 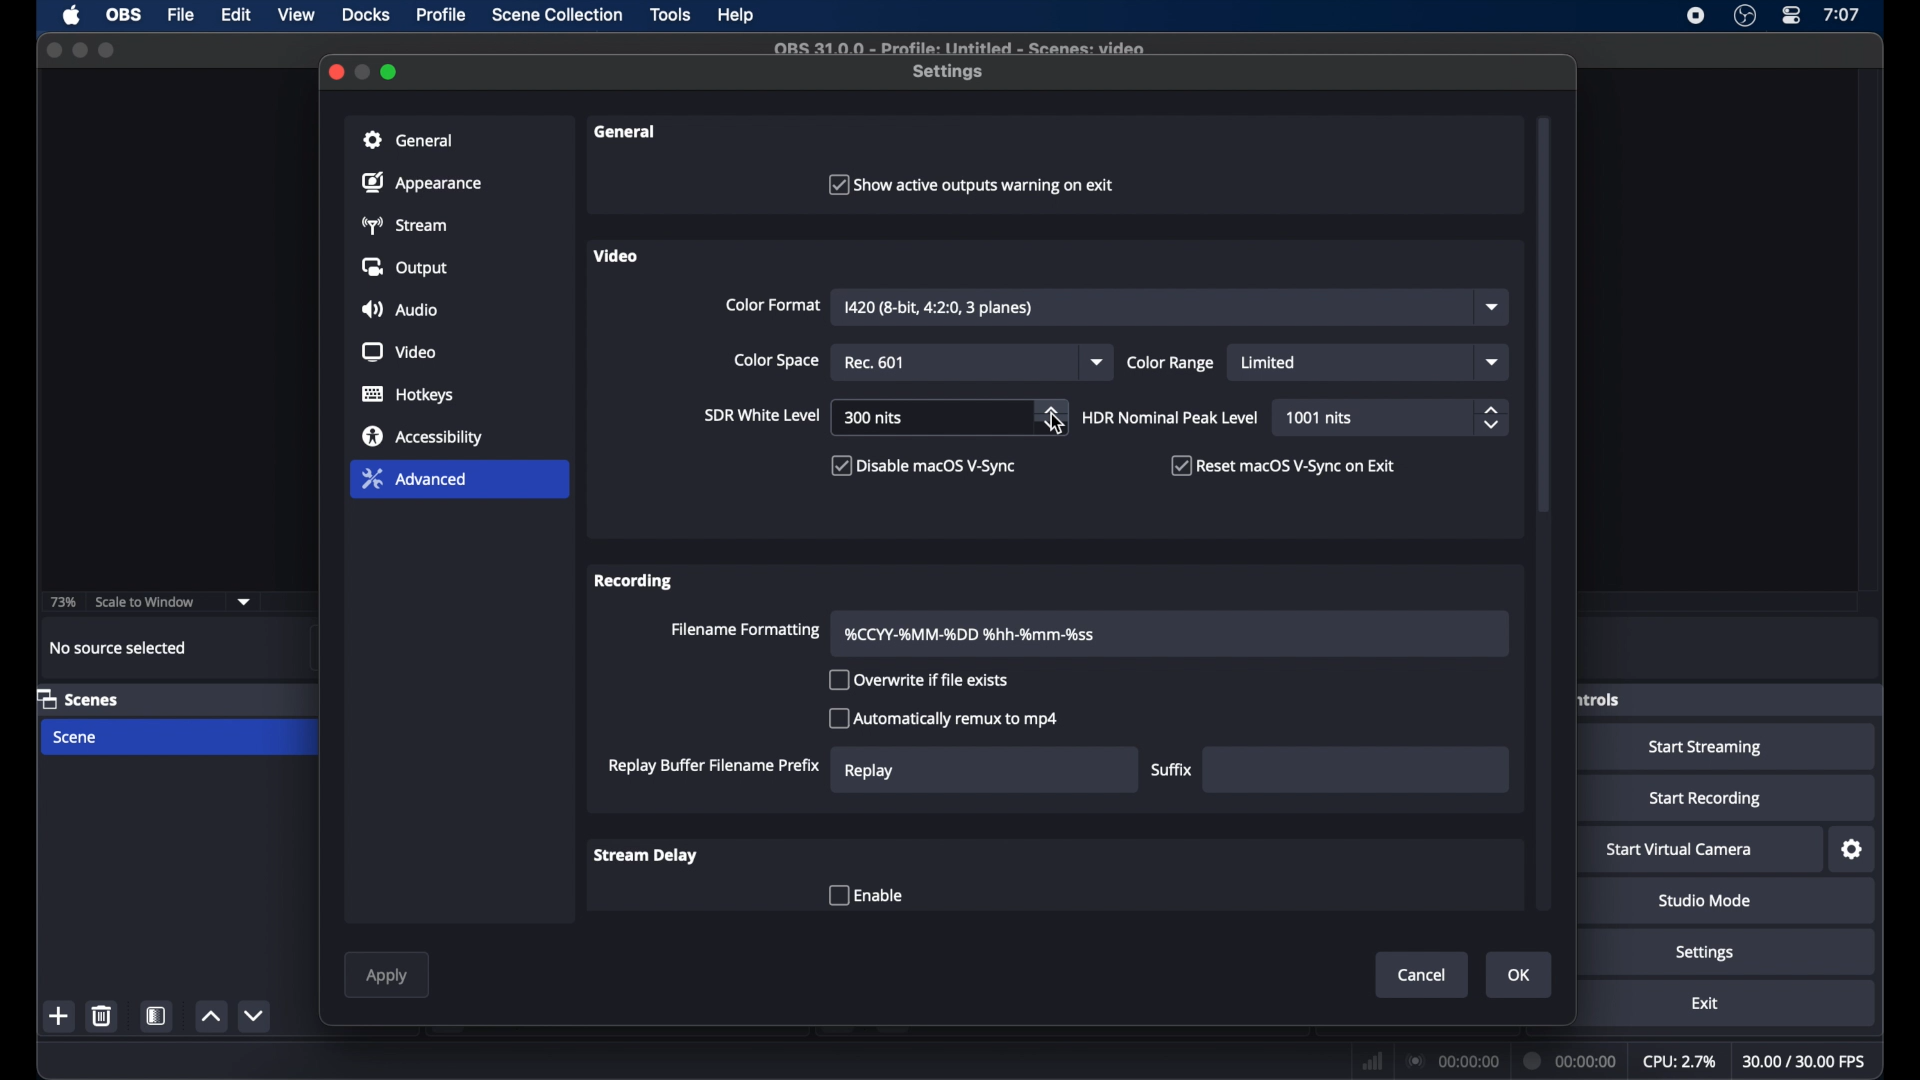 What do you see at coordinates (124, 13) in the screenshot?
I see `obs` at bounding box center [124, 13].